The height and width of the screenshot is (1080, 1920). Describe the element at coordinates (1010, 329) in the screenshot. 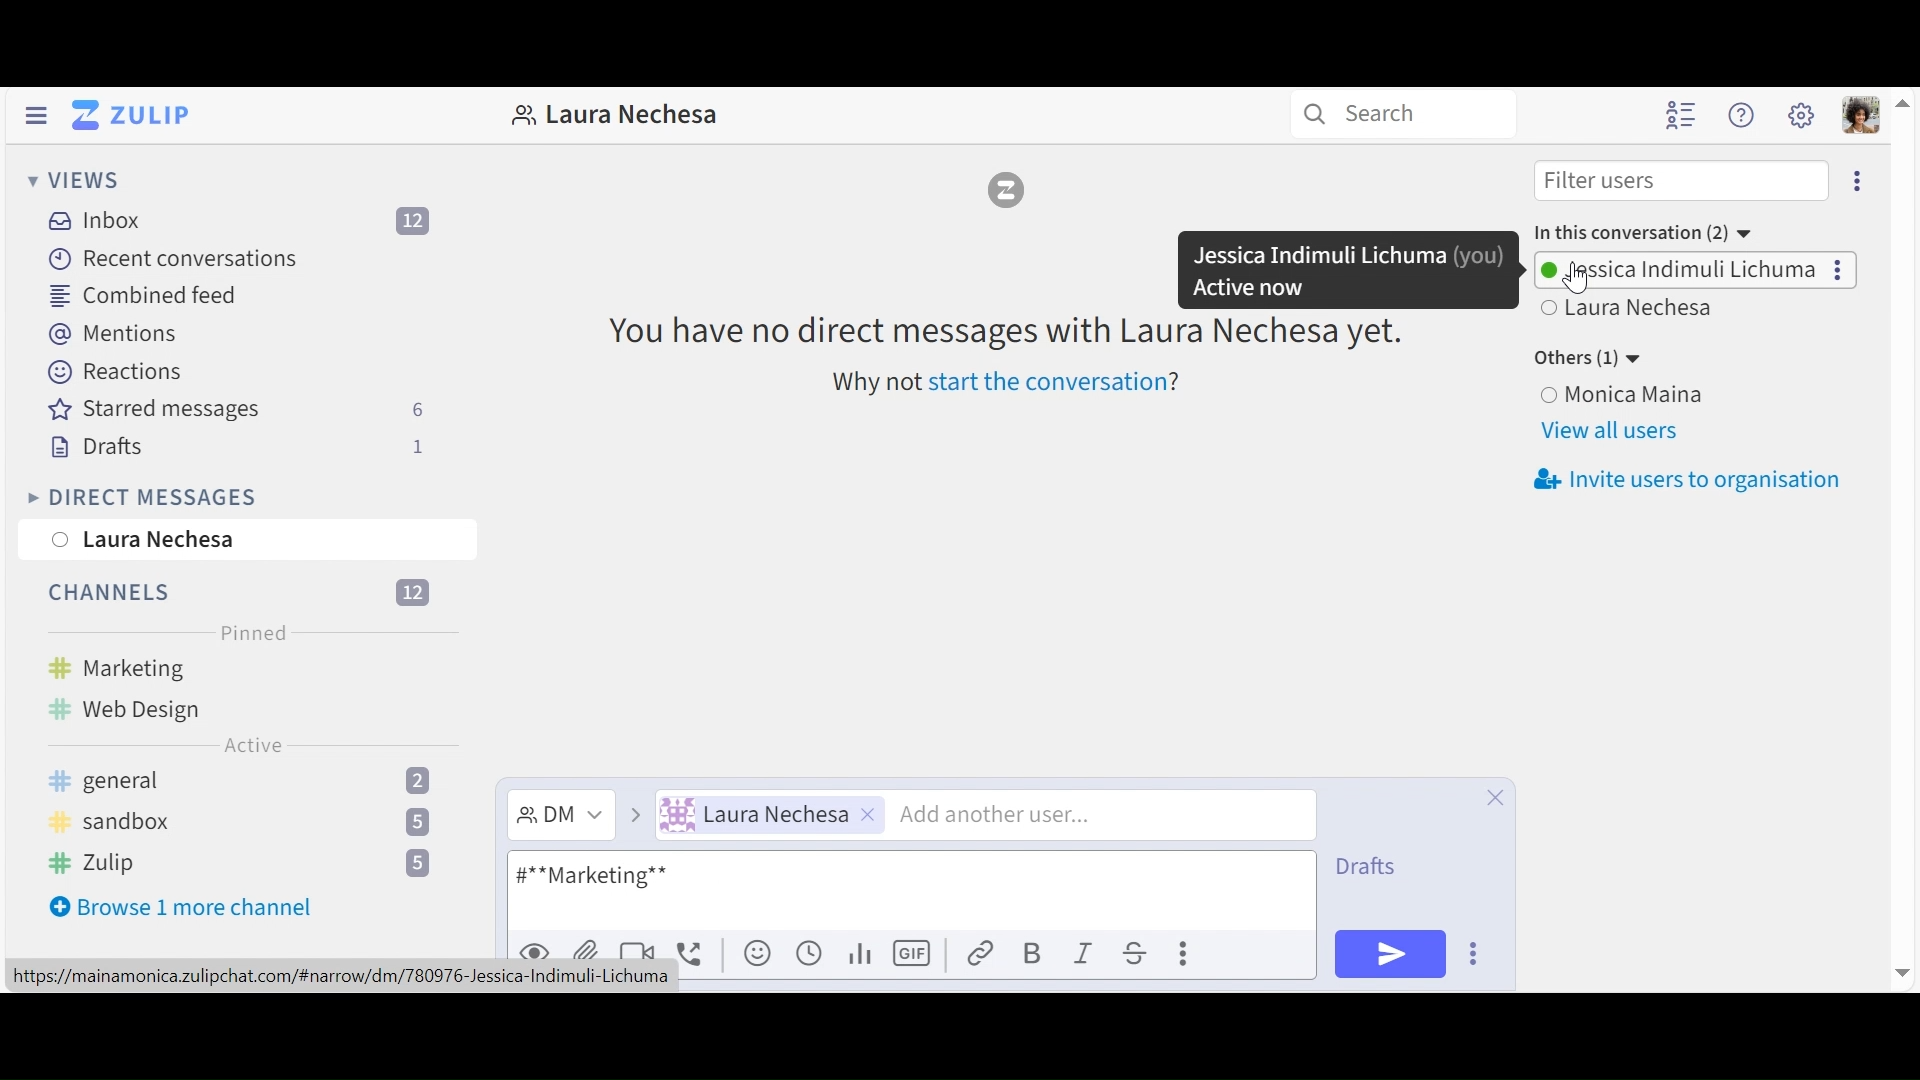

I see `You have no direct messages with Laura Nechesa yet` at that location.